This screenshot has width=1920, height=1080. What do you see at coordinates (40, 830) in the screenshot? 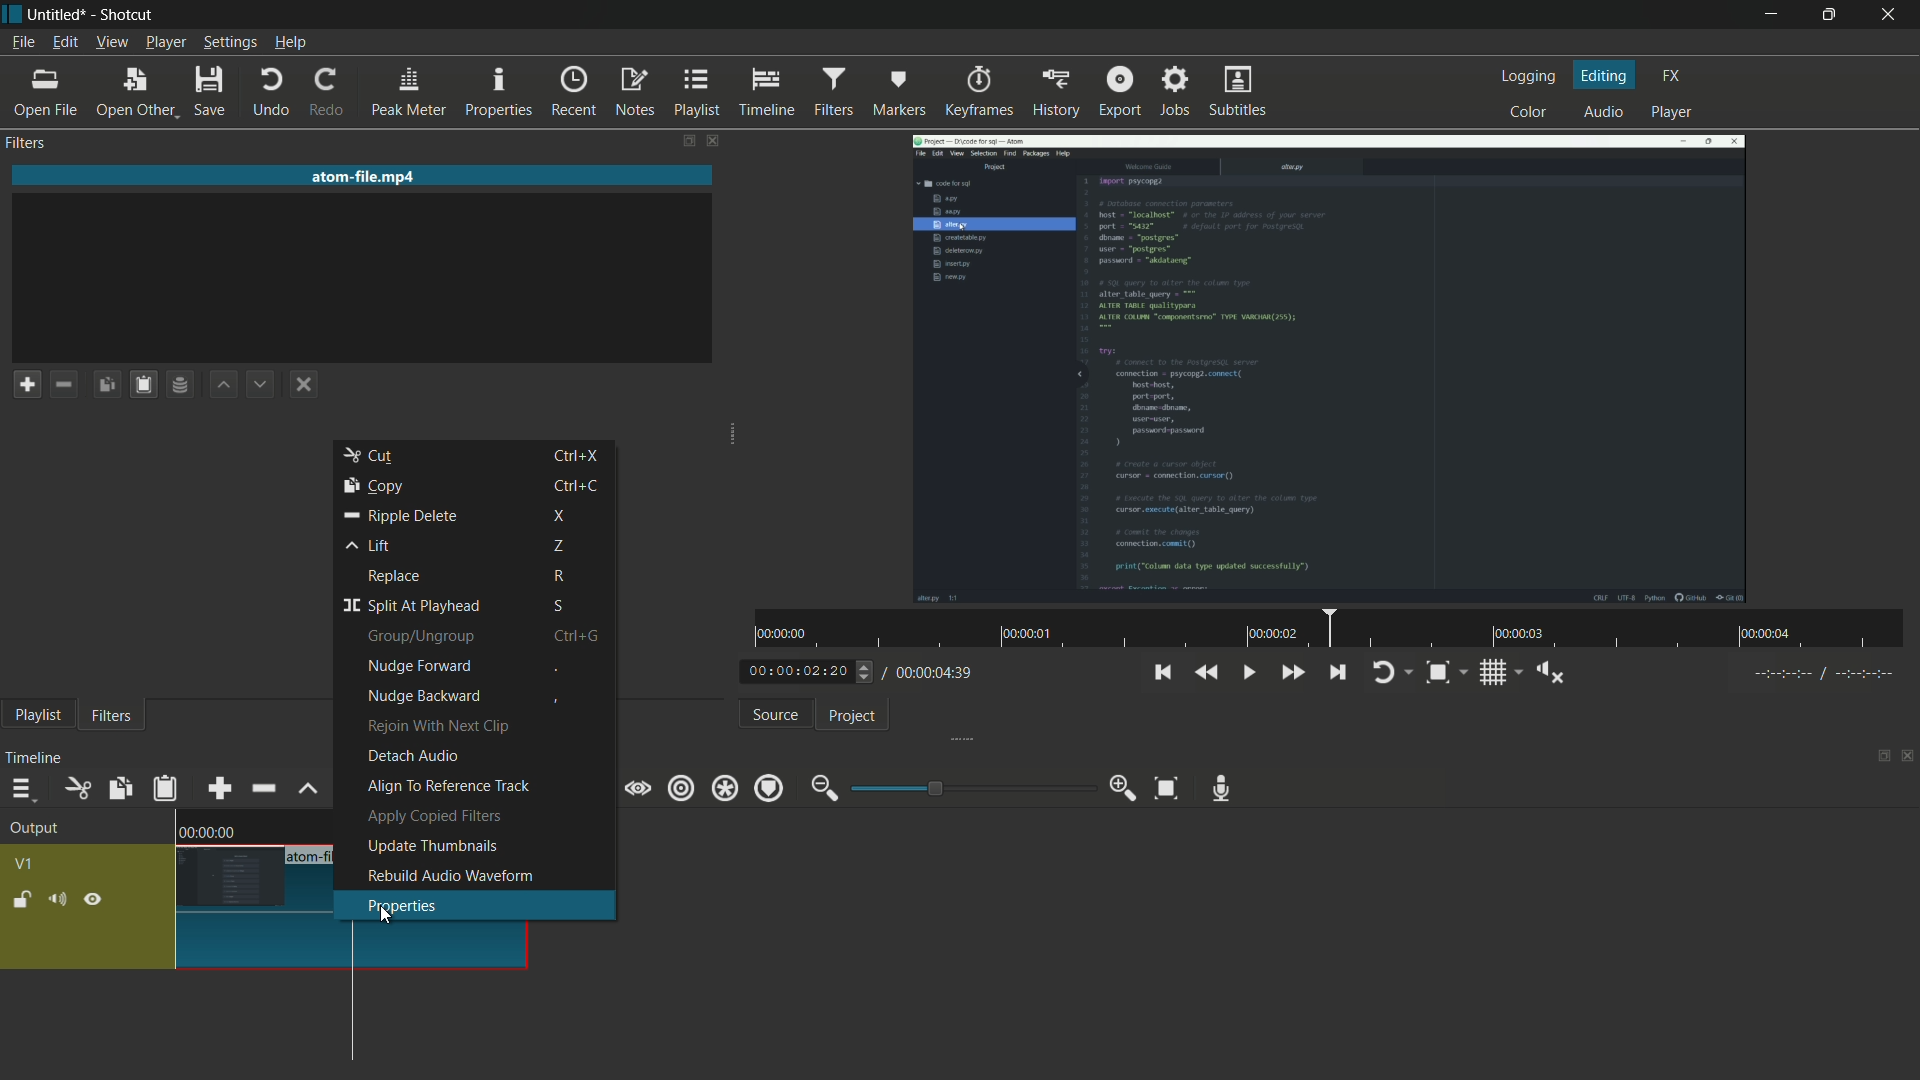
I see `output` at bounding box center [40, 830].